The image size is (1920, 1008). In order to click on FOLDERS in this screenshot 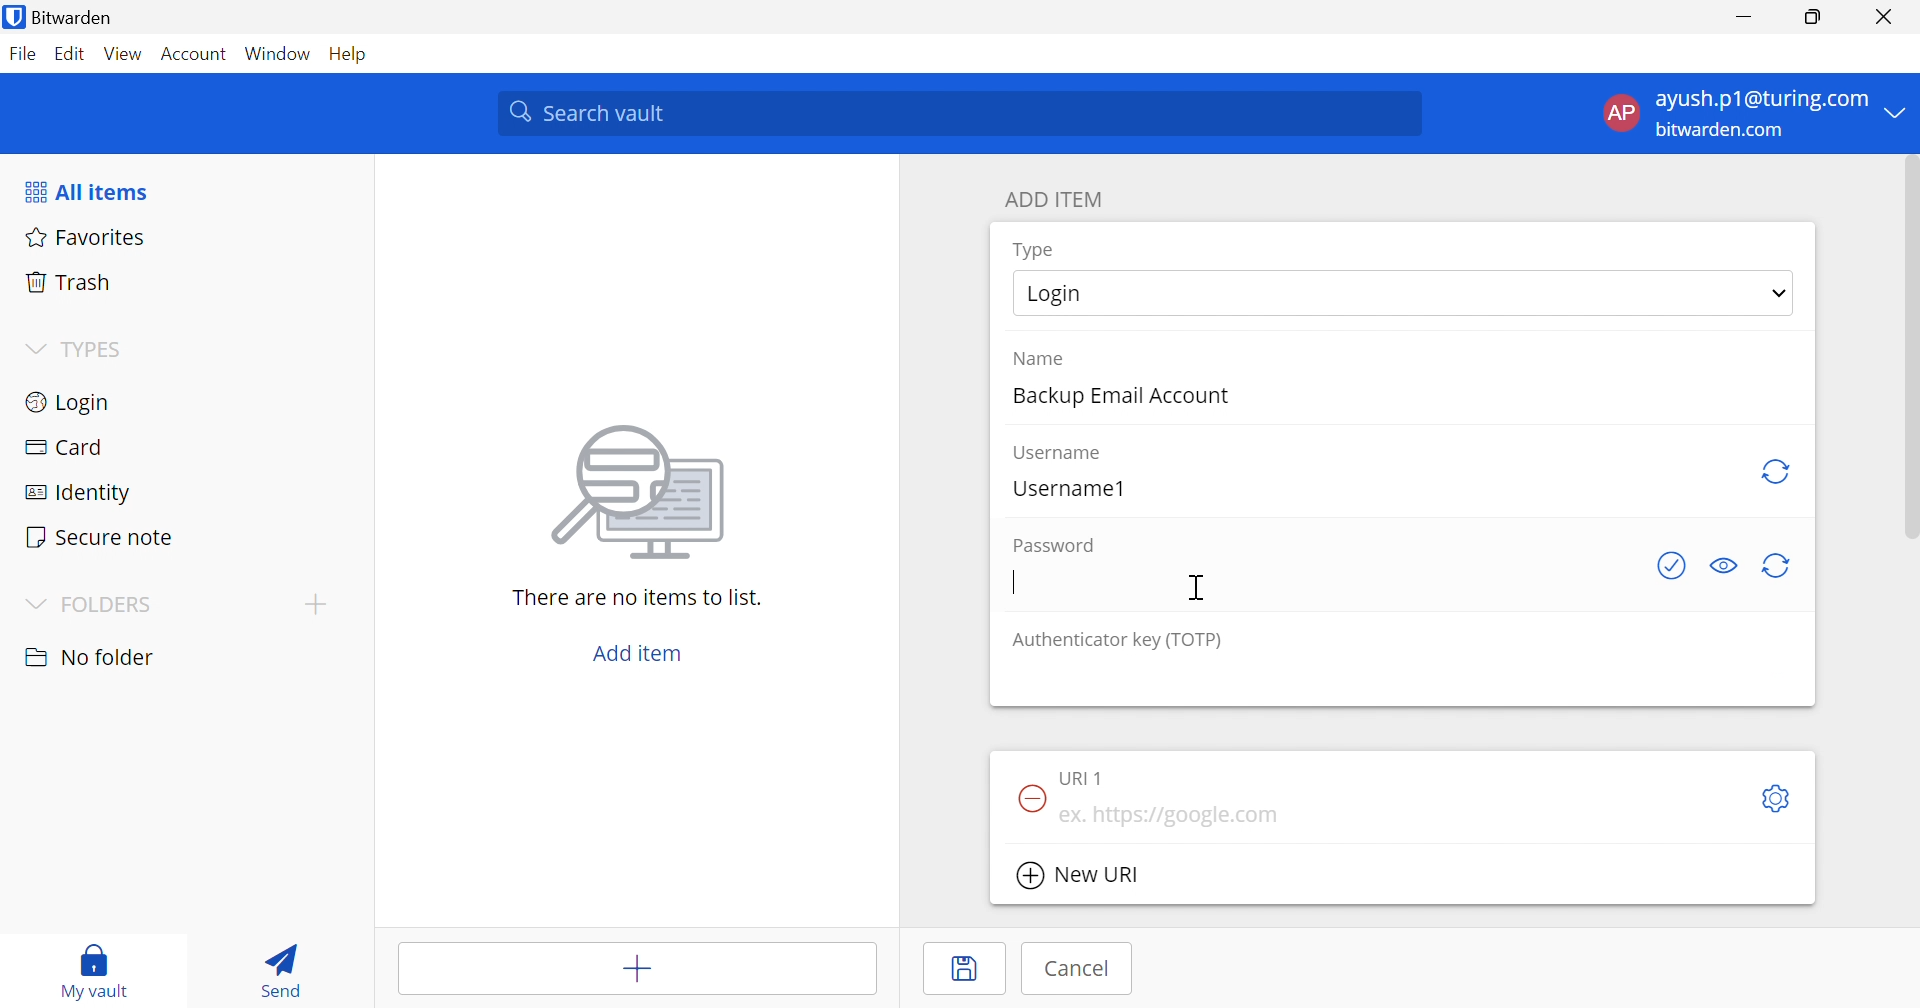, I will do `click(91, 603)`.